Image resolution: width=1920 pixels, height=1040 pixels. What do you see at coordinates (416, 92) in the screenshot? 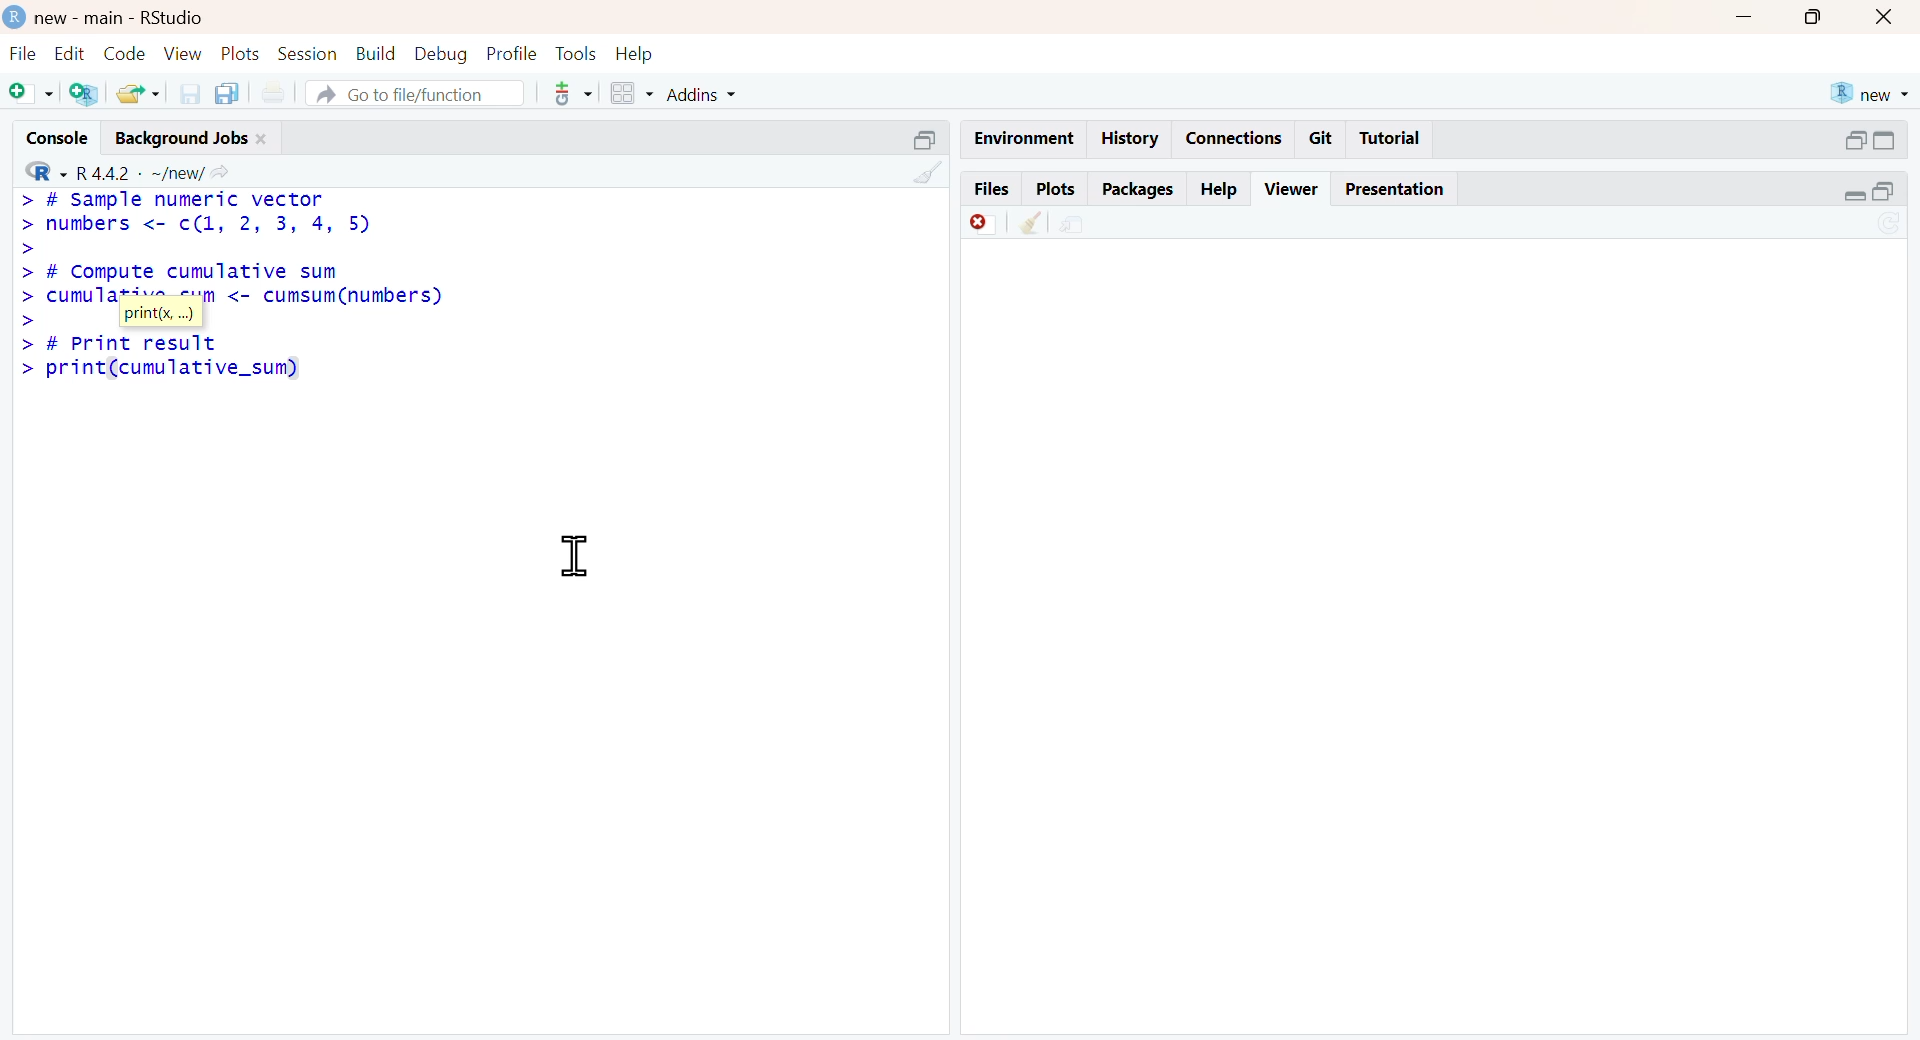
I see `go to file/function` at bounding box center [416, 92].